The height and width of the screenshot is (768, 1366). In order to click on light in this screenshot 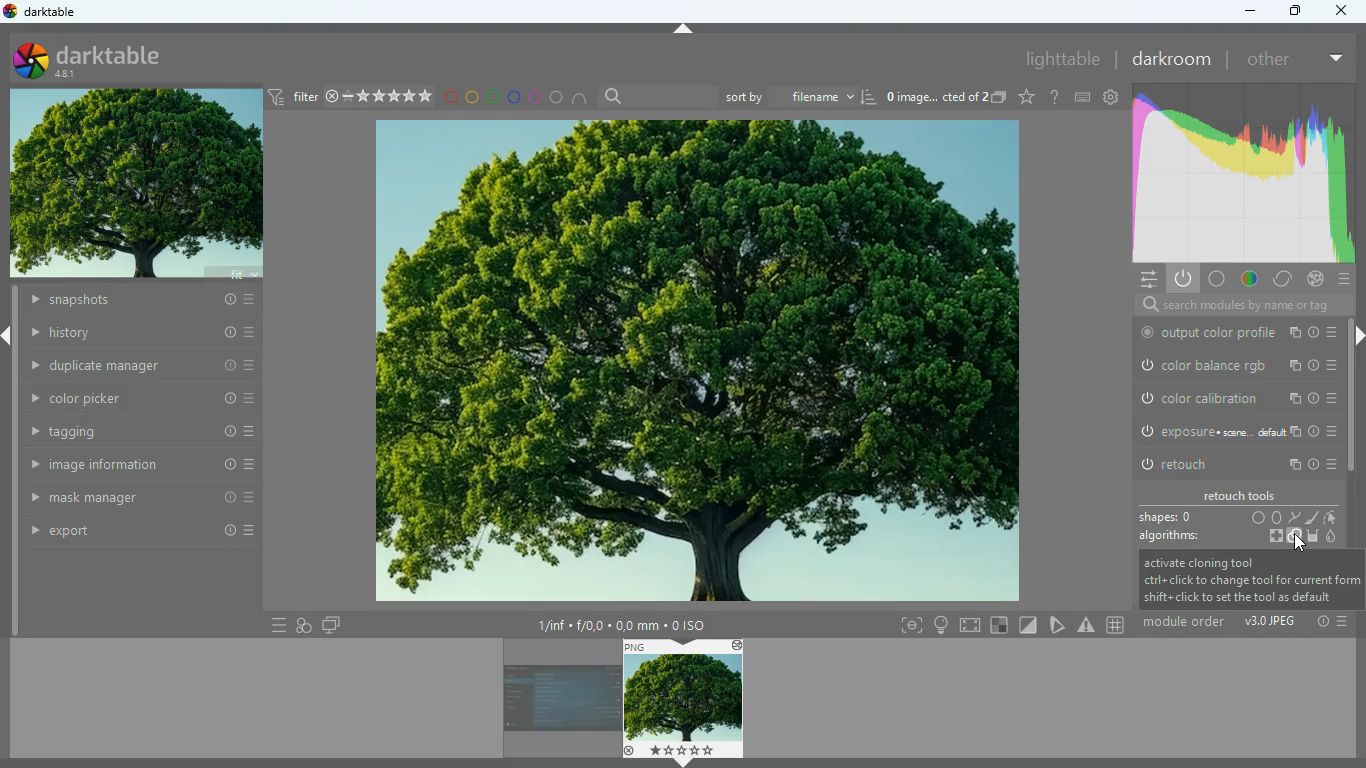, I will do `click(940, 624)`.